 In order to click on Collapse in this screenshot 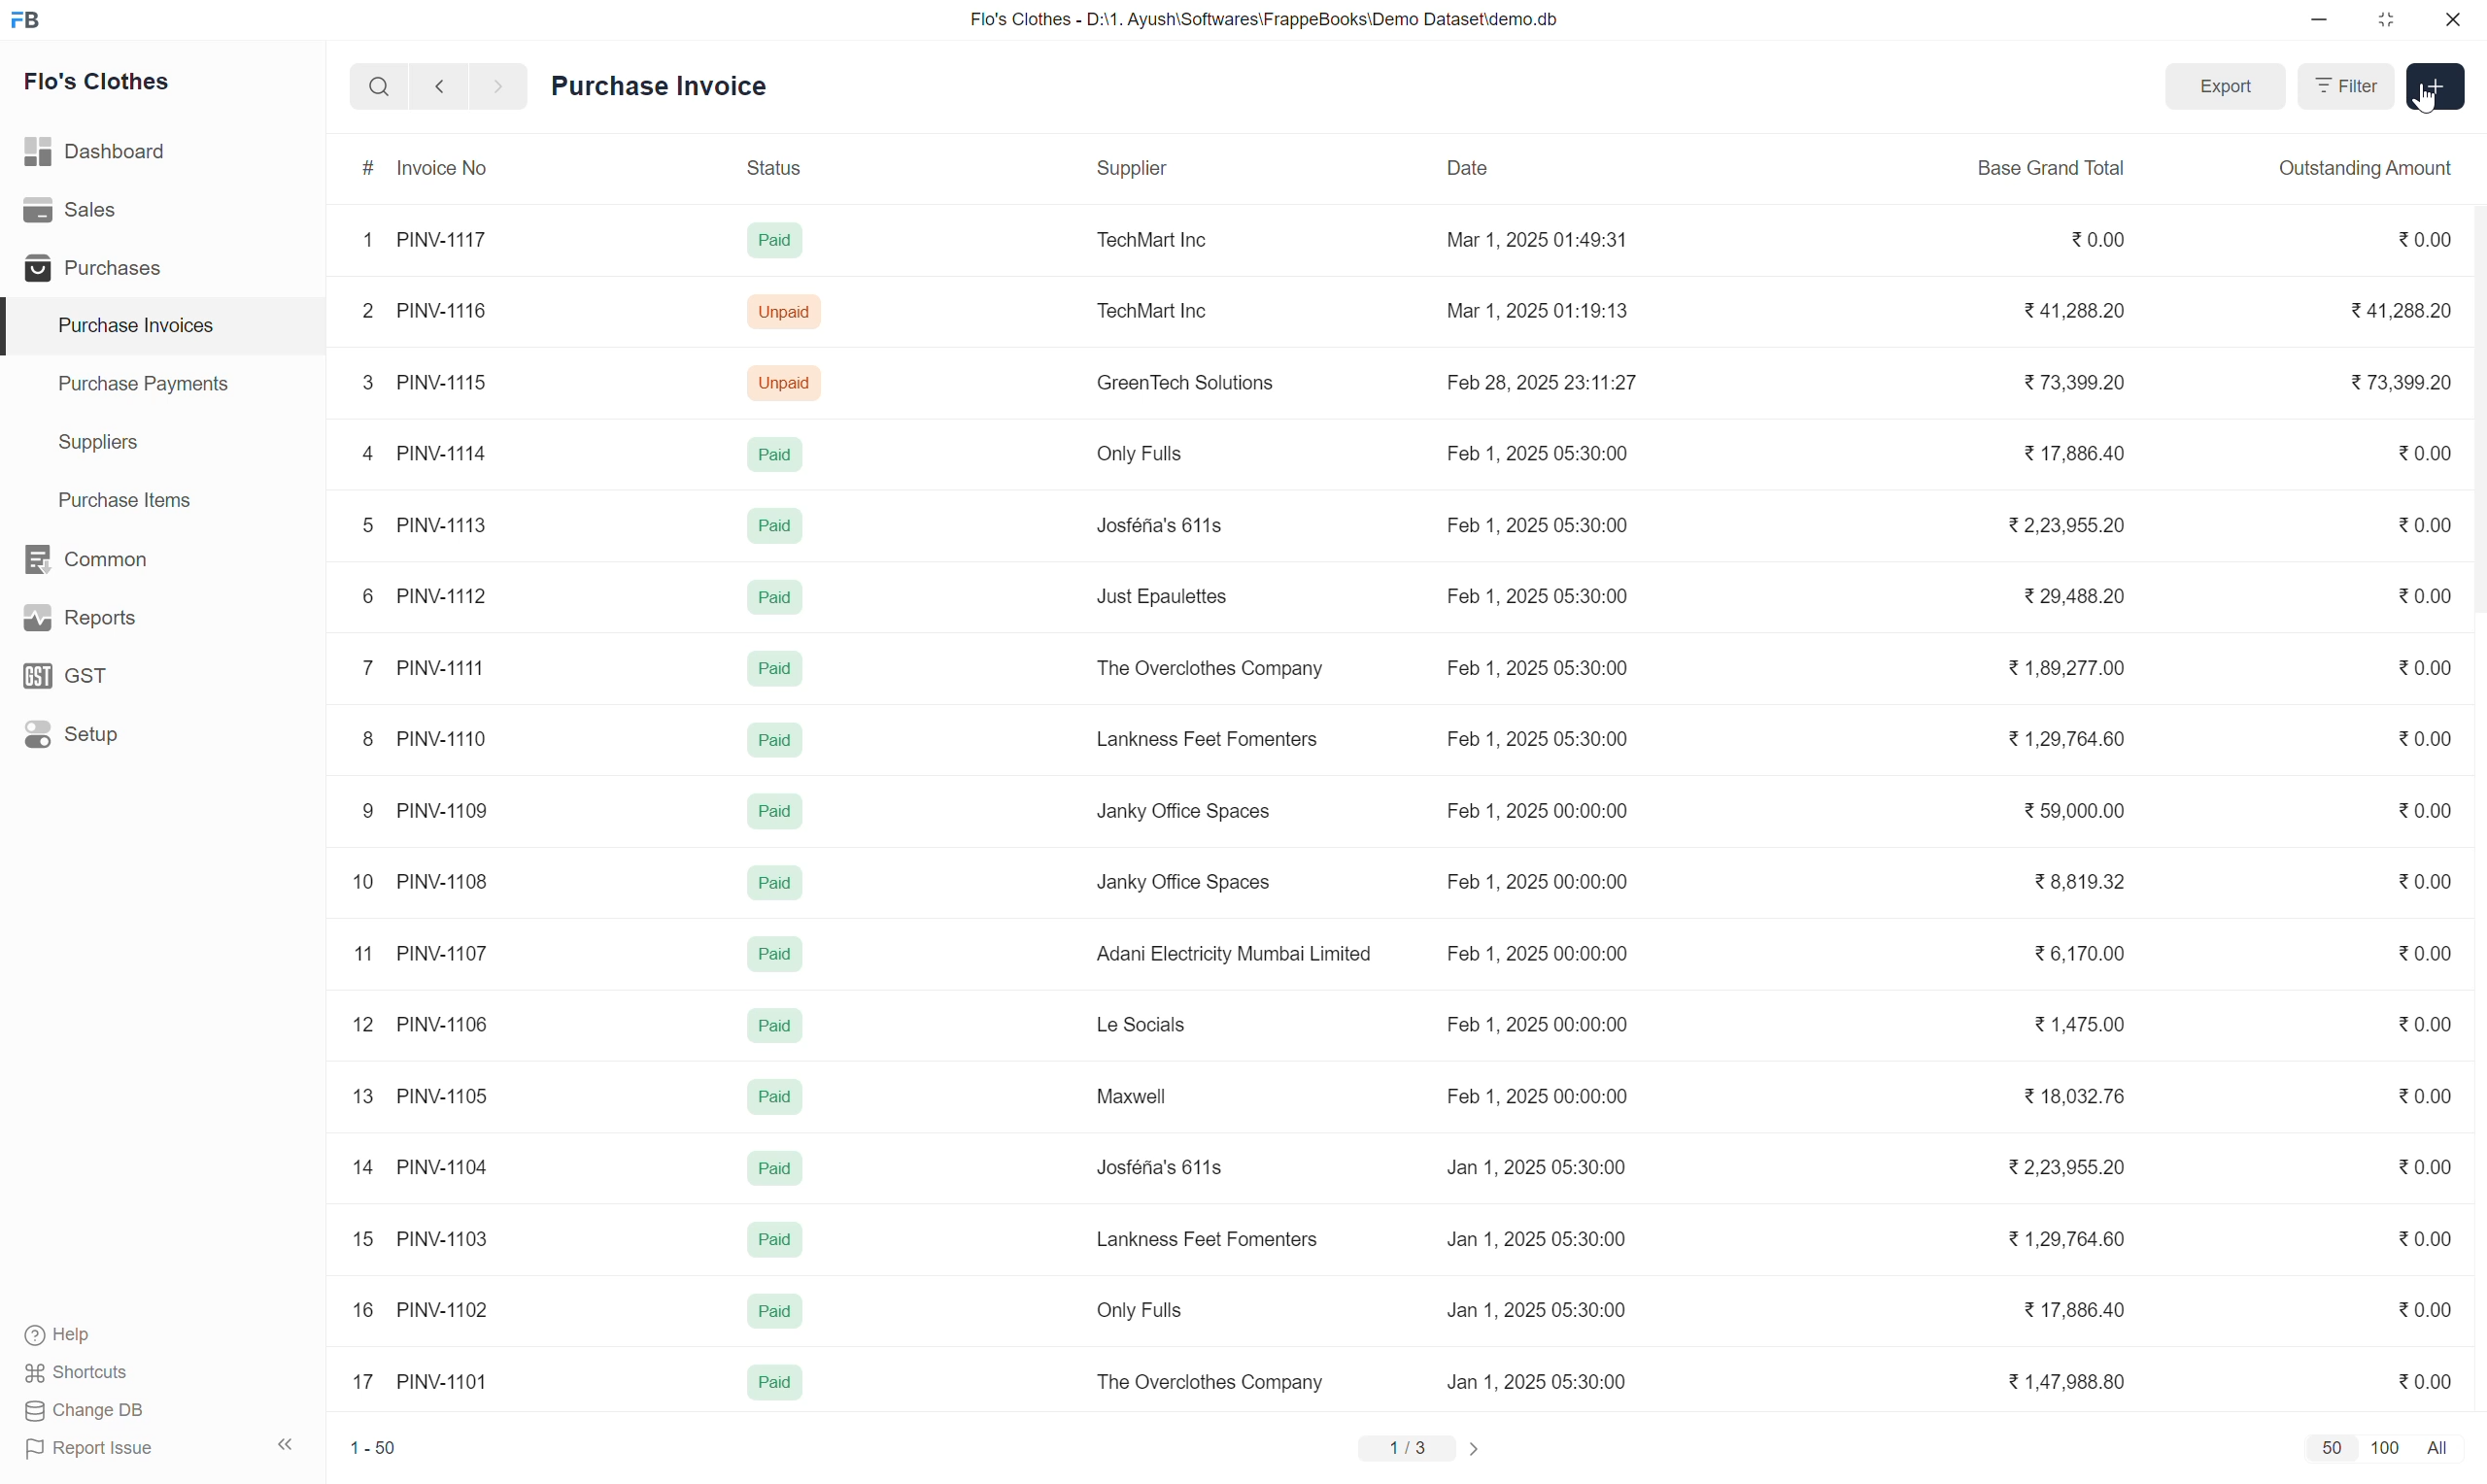, I will do `click(285, 1444)`.